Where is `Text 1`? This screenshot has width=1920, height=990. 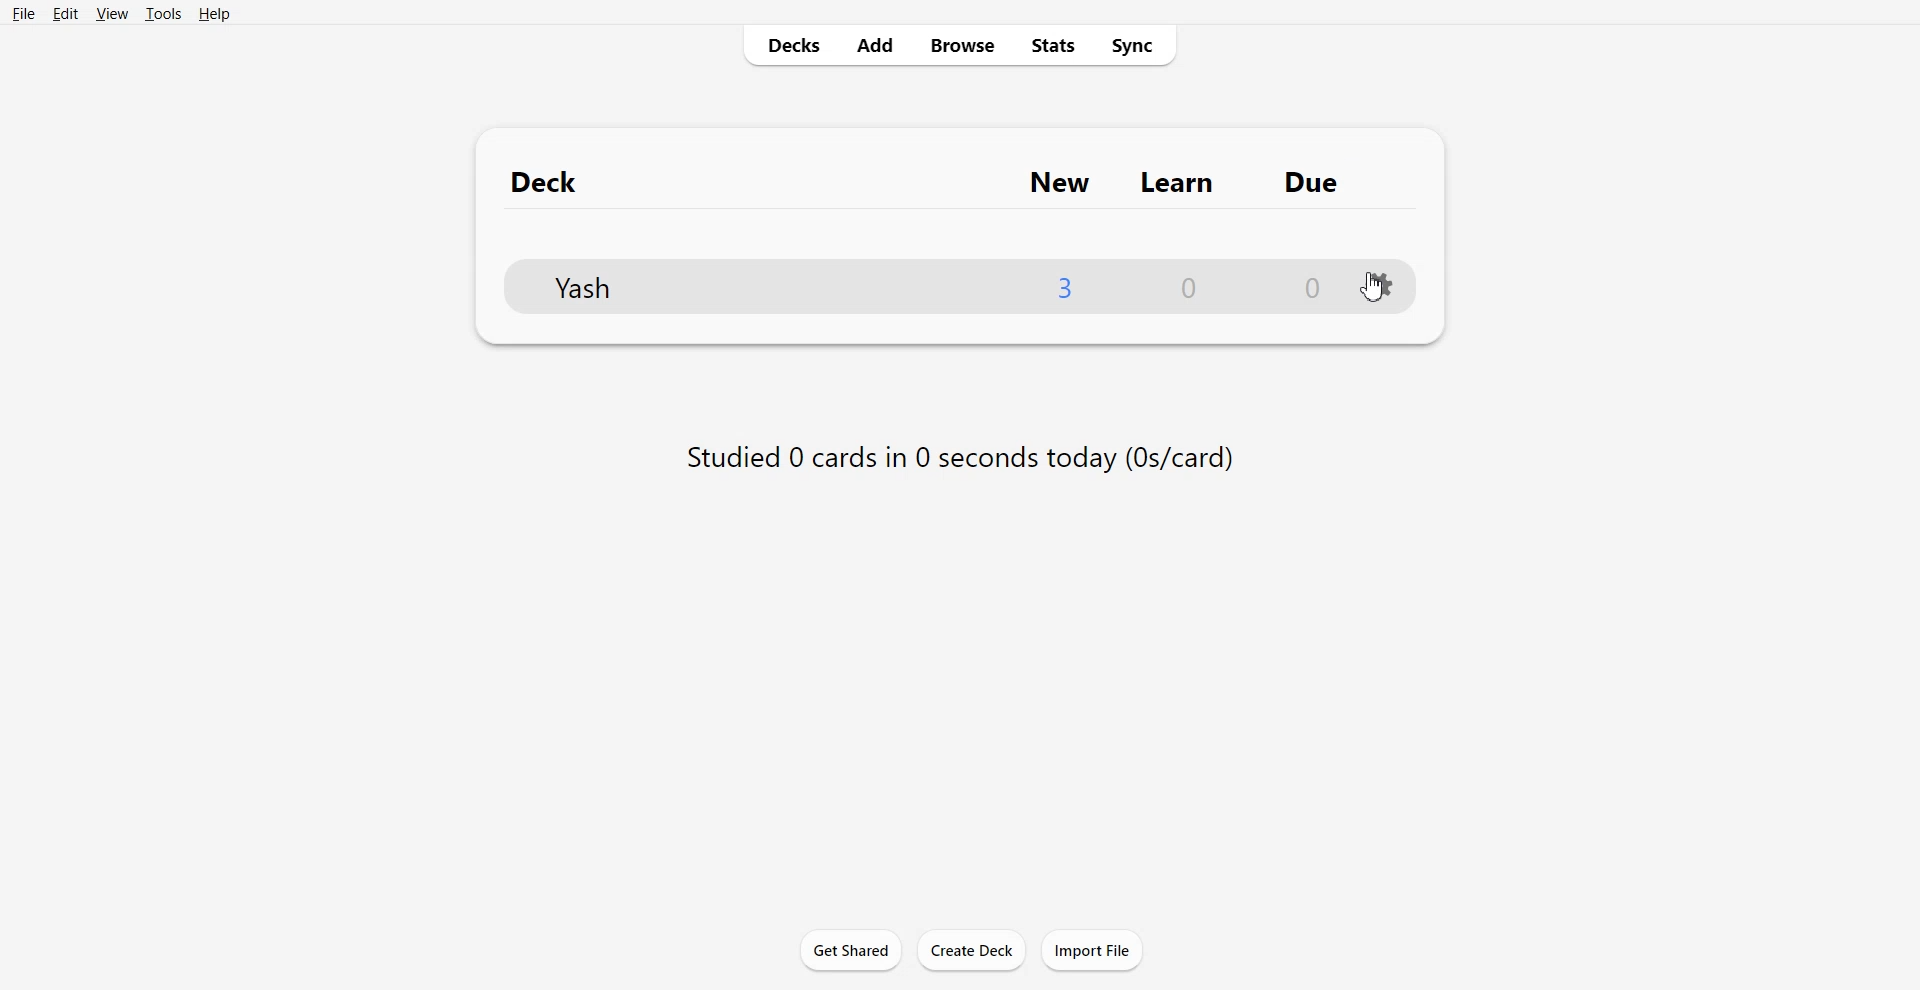 Text 1 is located at coordinates (945, 180).